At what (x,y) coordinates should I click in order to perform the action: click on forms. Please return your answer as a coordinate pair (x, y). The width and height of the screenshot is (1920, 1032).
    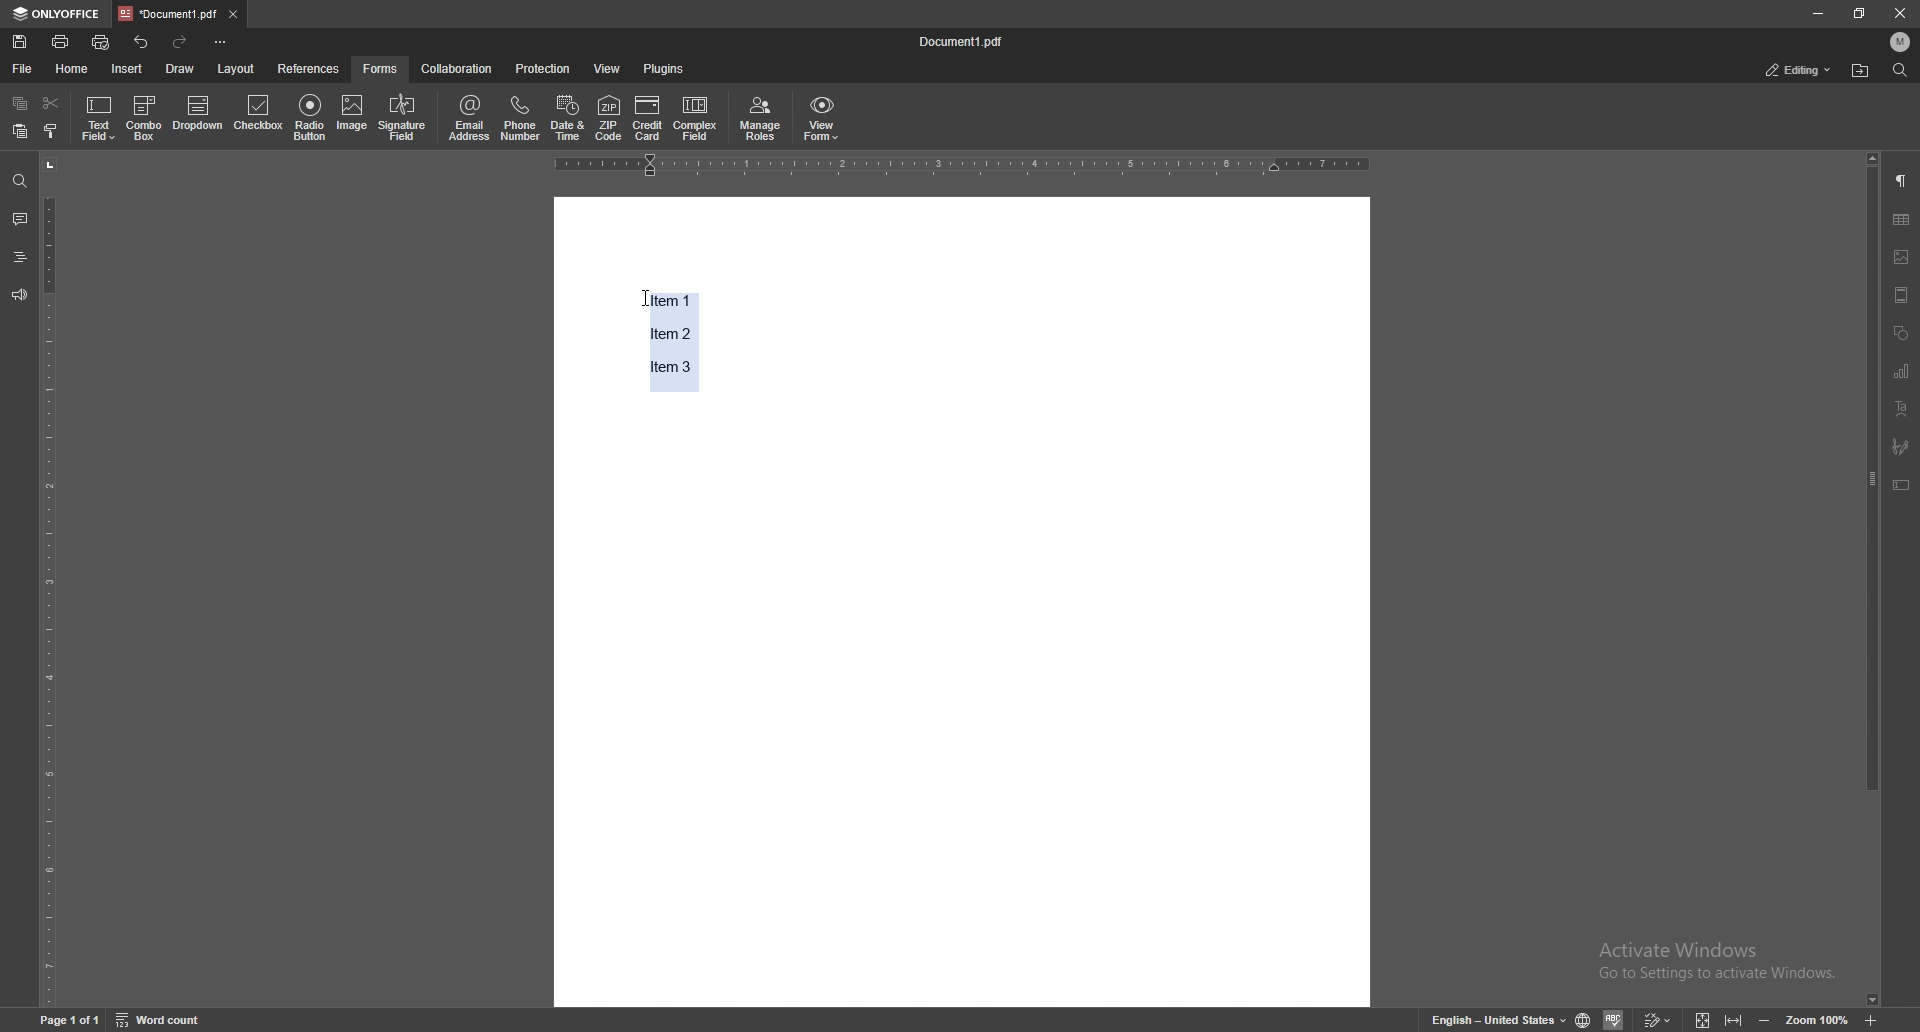
    Looking at the image, I should click on (381, 69).